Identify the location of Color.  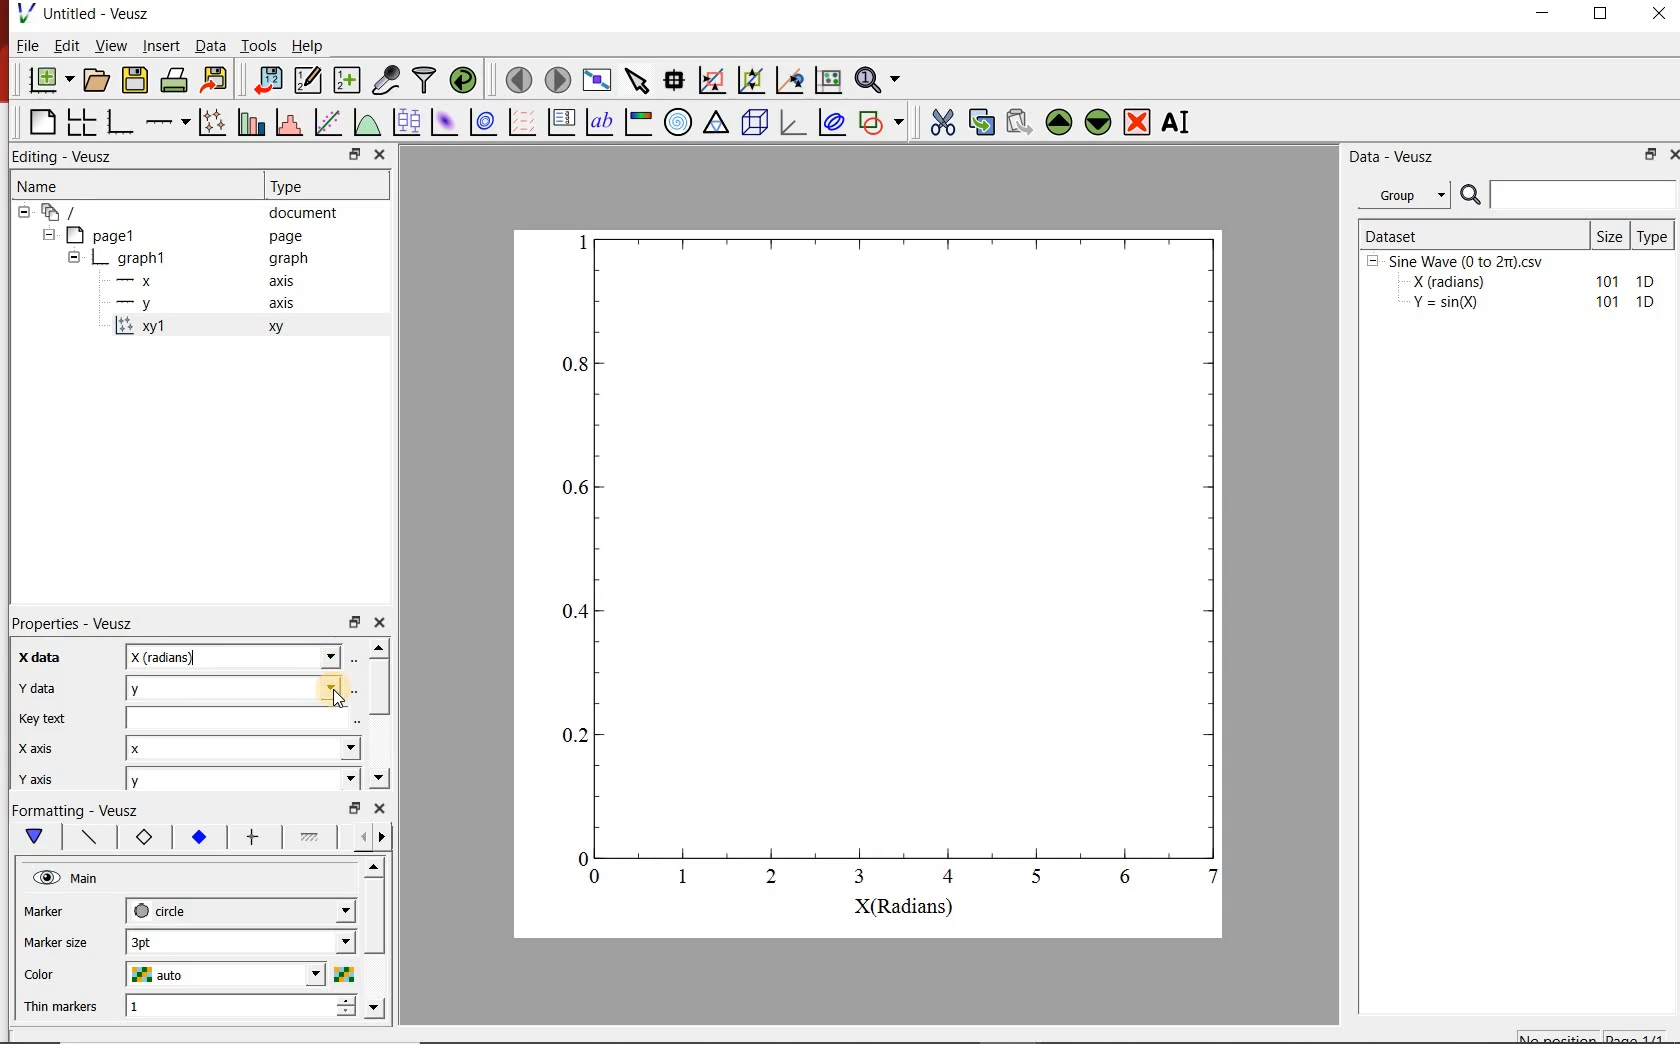
(46, 972).